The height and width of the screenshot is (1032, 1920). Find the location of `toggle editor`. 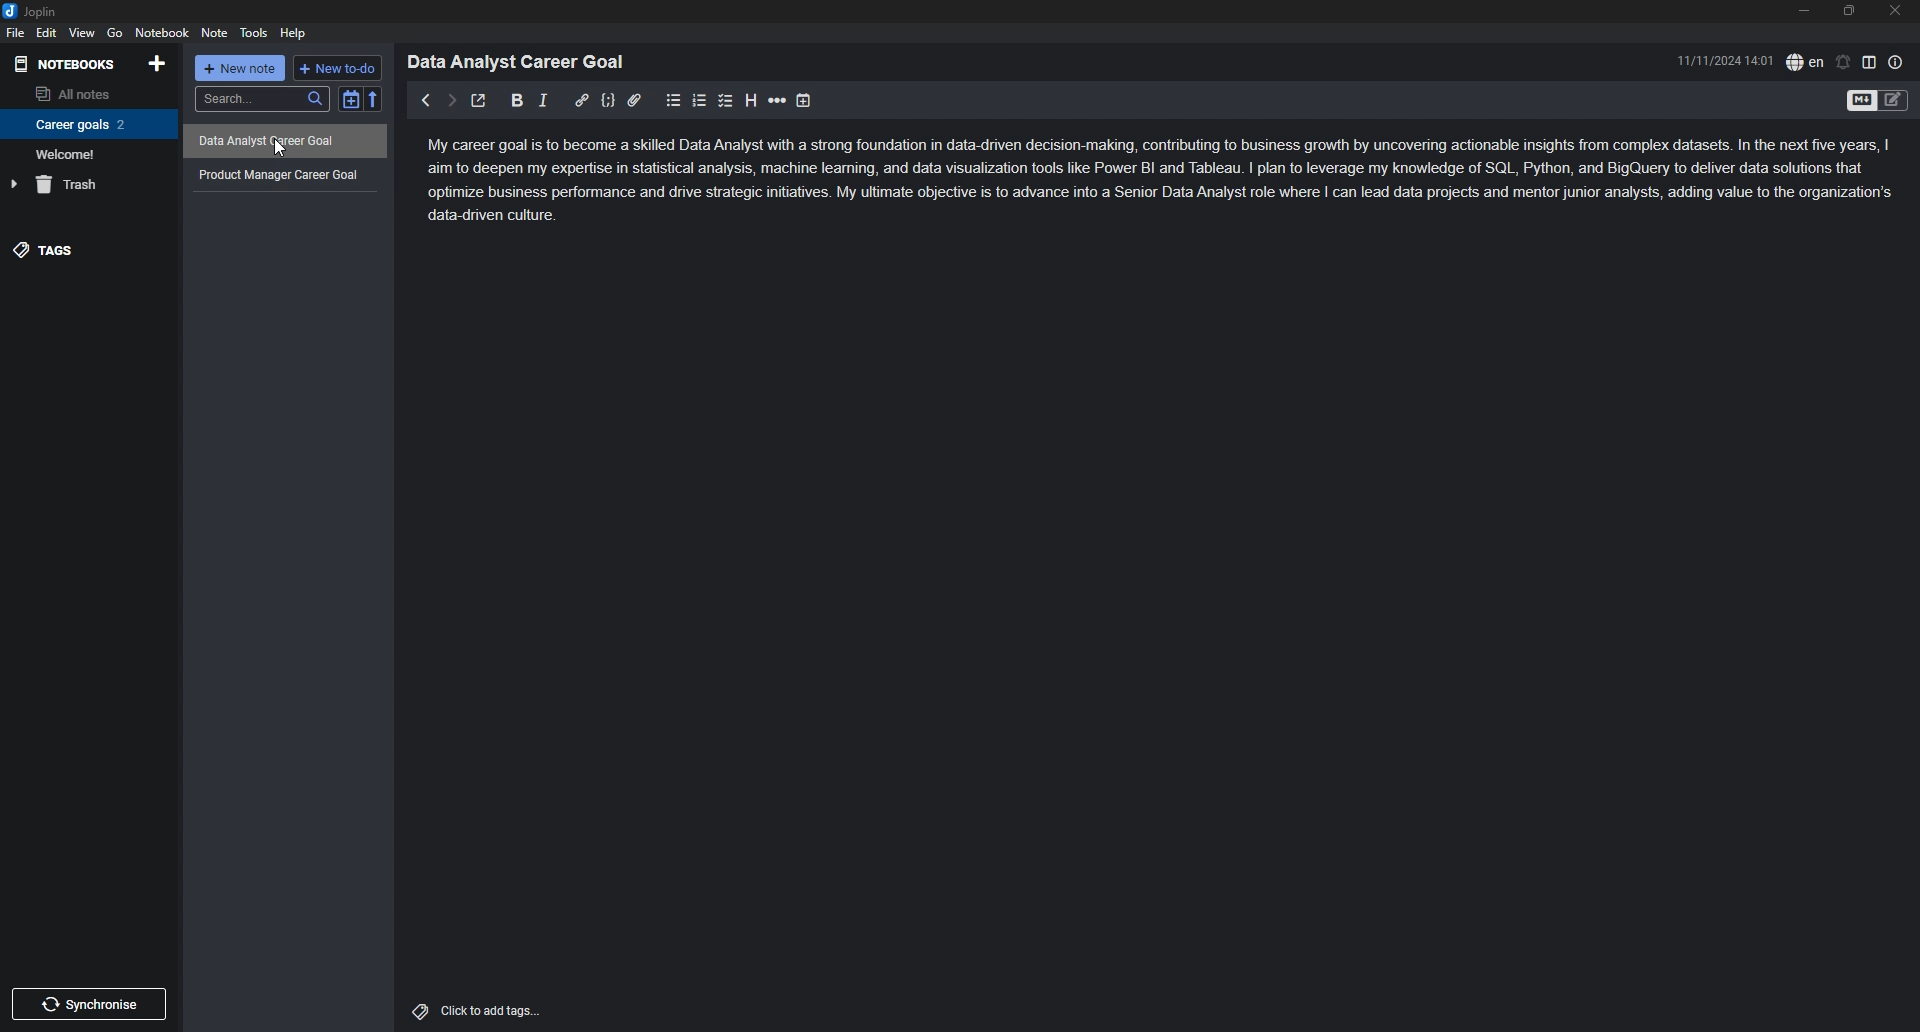

toggle editor is located at coordinates (1860, 102).